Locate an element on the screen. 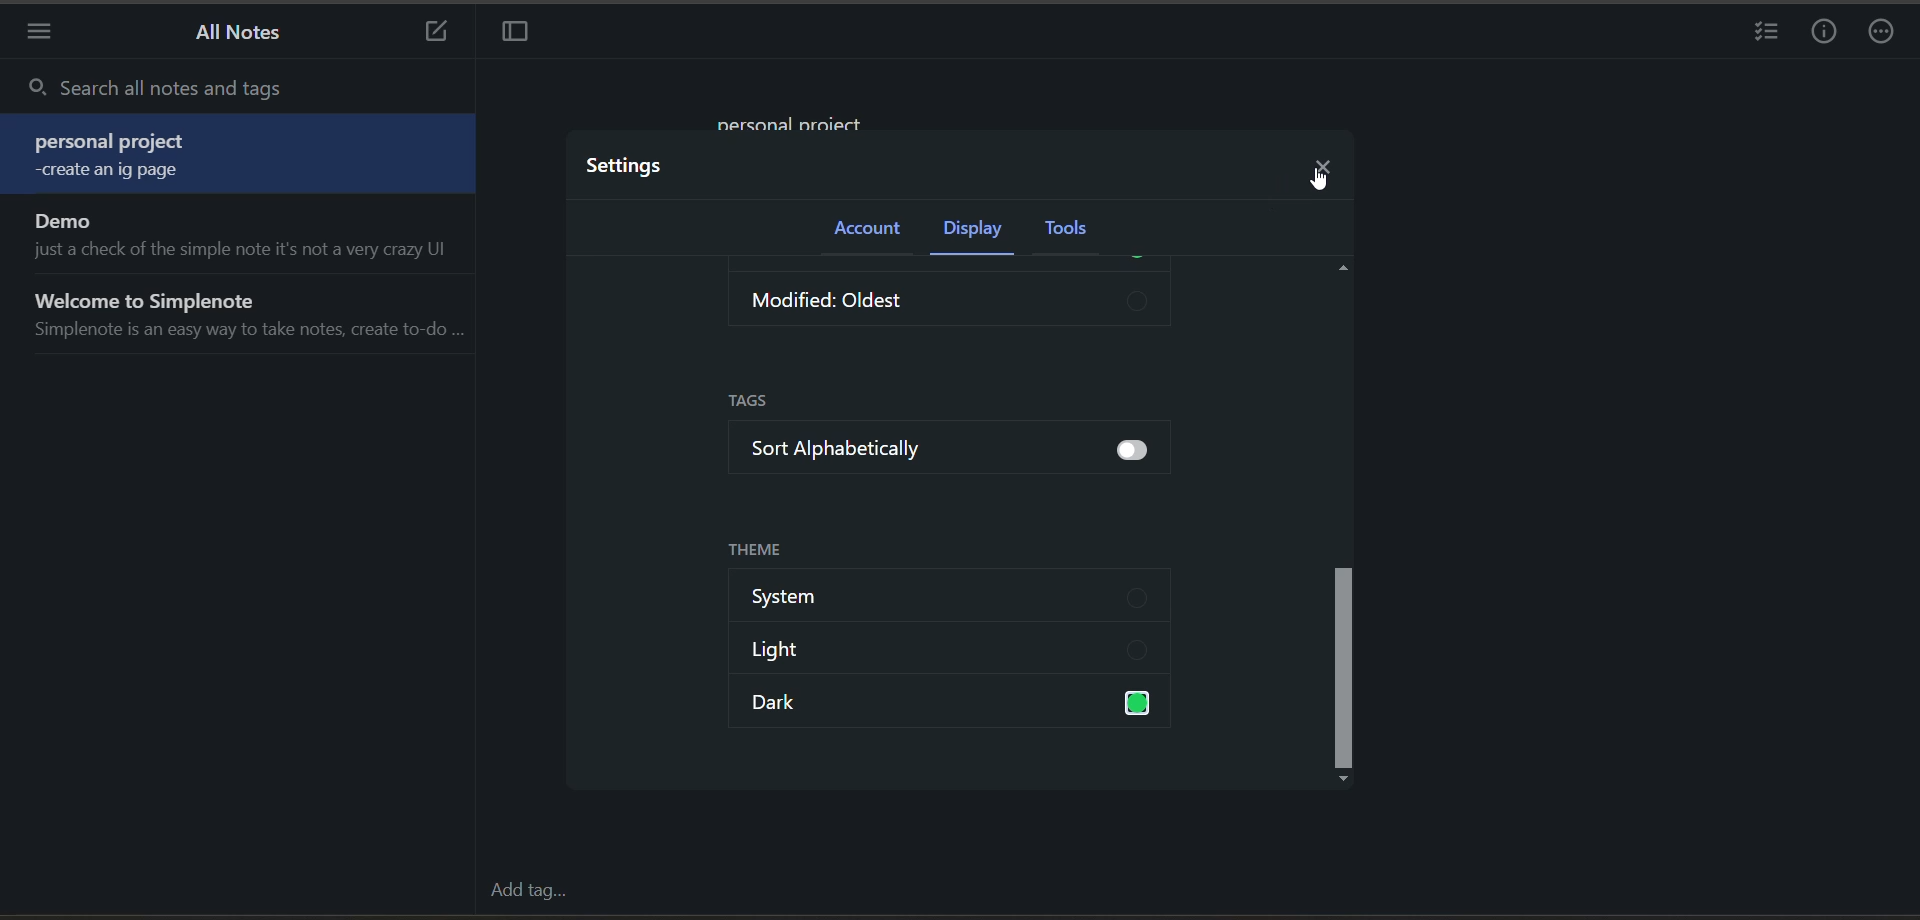 The width and height of the screenshot is (1920, 920). vertical scroll bar is located at coordinates (1343, 522).